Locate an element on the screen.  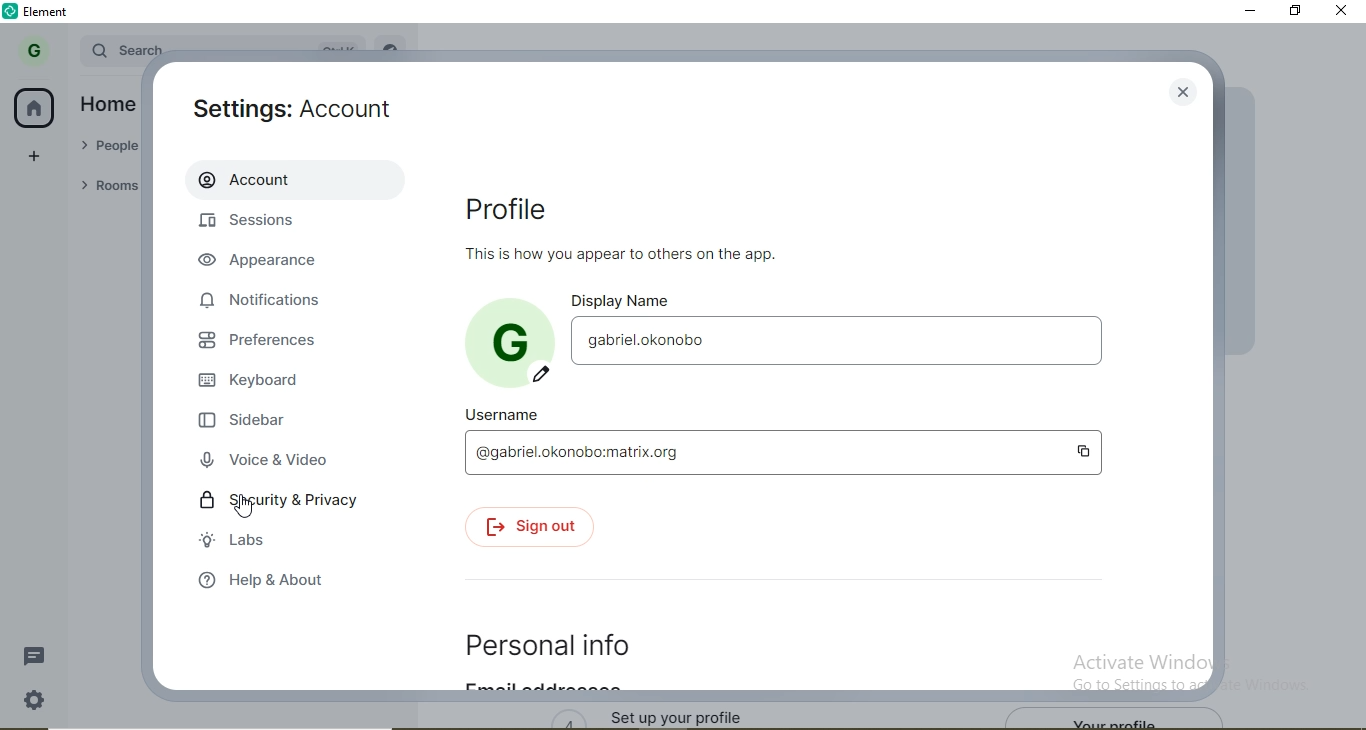
appearance is located at coordinates (264, 264).